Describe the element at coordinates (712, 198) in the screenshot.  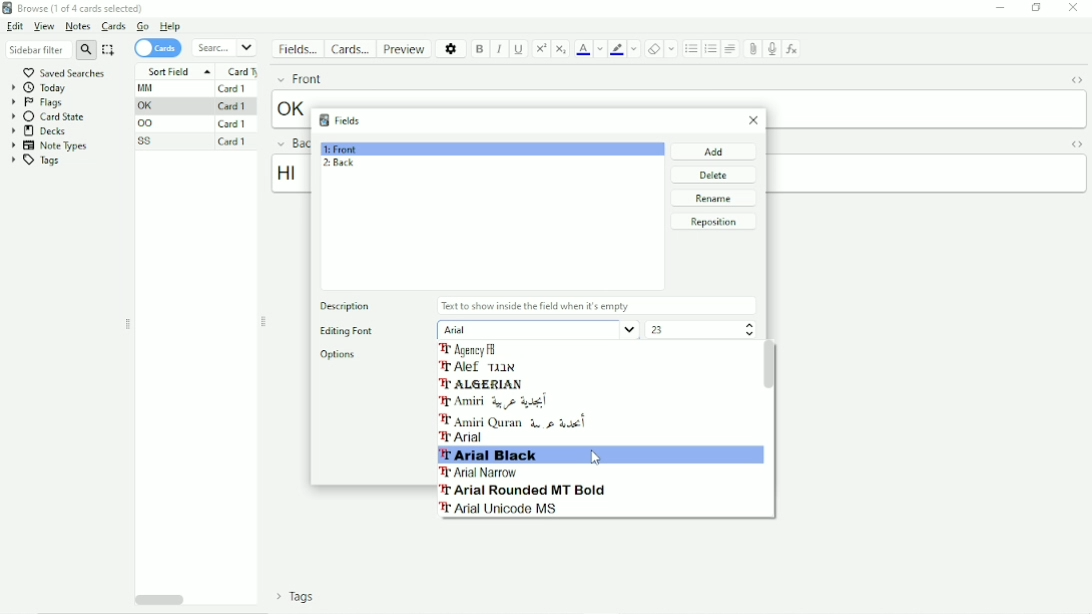
I see `Rename` at that location.